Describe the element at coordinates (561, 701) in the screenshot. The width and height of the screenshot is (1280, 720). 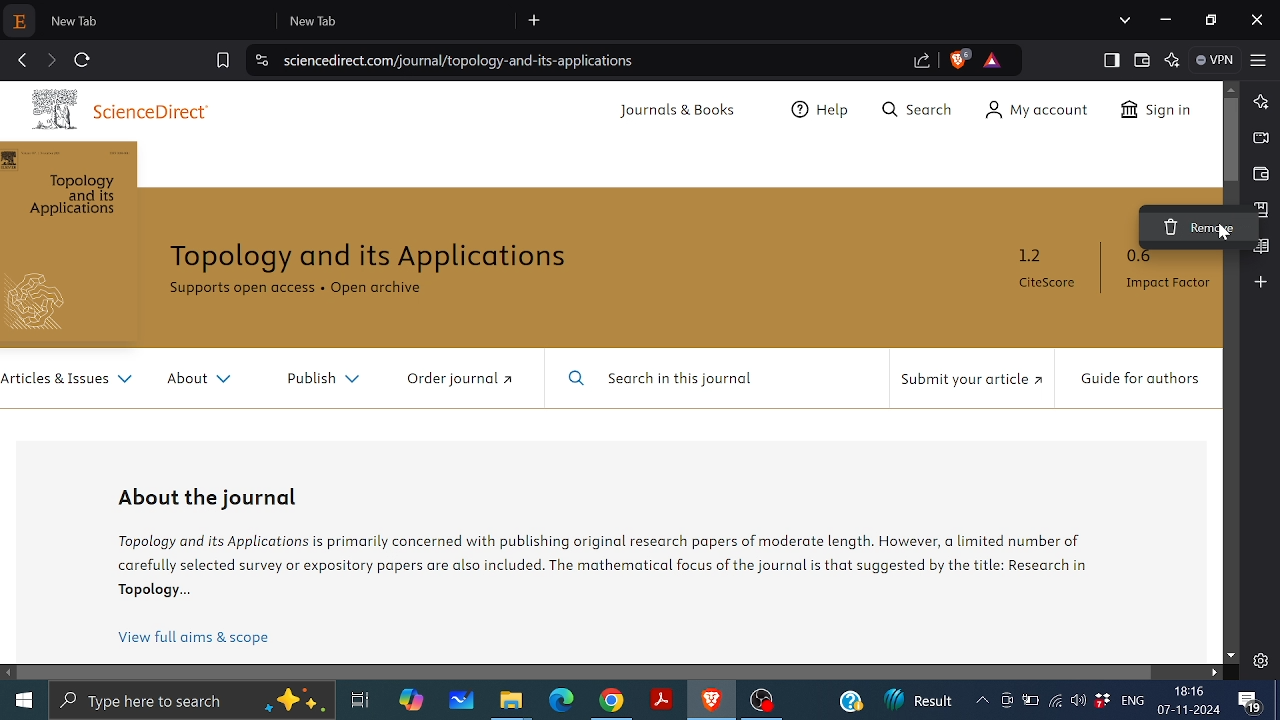
I see `Microsoft edge` at that location.